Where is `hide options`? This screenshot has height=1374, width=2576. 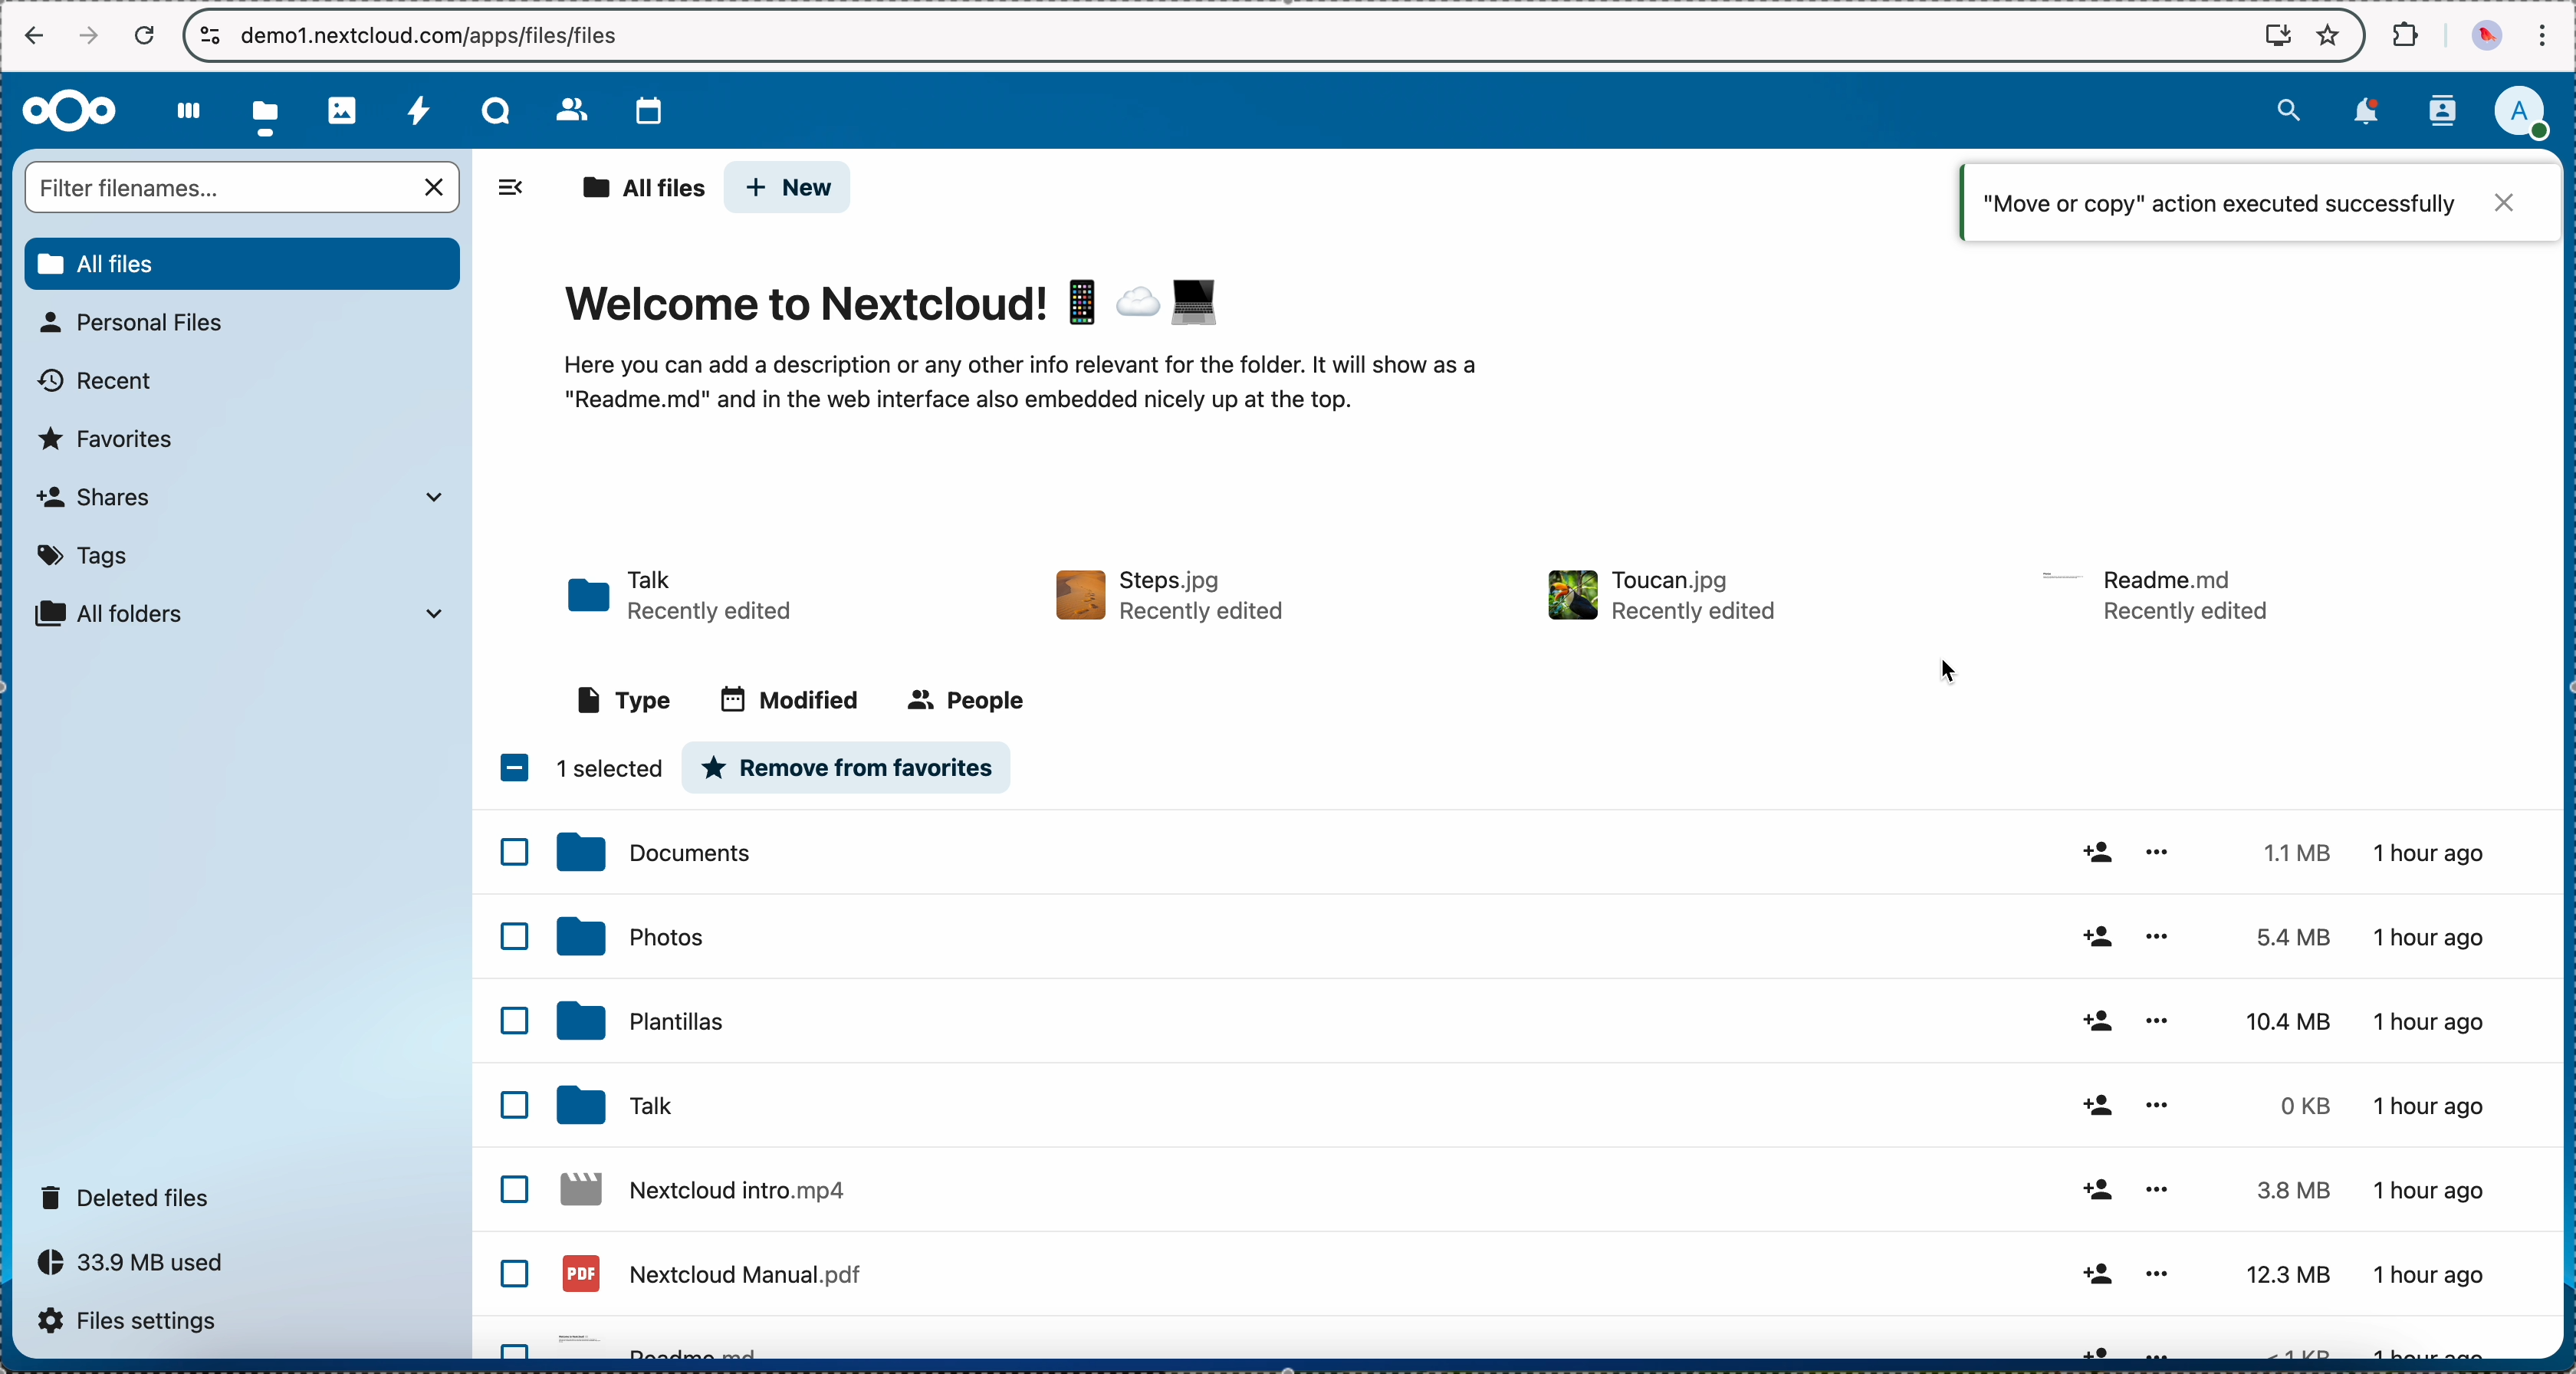
hide options is located at coordinates (520, 188).